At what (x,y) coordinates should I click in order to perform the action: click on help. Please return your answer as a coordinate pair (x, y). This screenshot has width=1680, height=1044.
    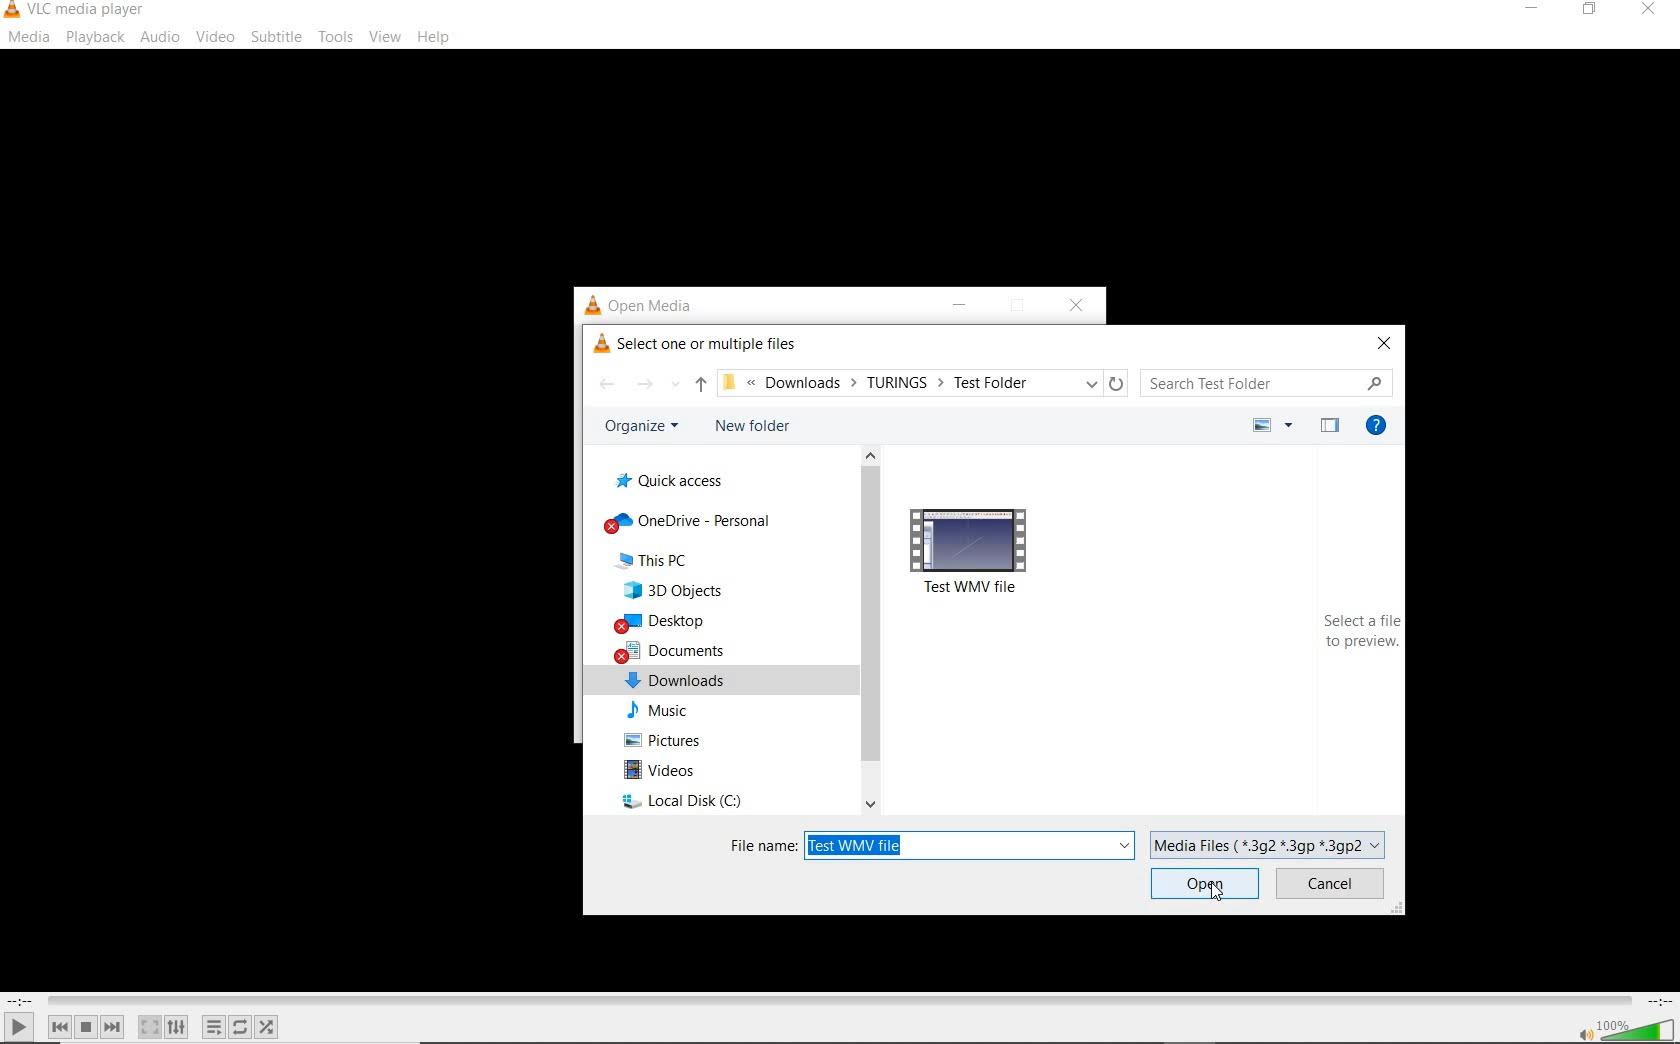
    Looking at the image, I should click on (434, 39).